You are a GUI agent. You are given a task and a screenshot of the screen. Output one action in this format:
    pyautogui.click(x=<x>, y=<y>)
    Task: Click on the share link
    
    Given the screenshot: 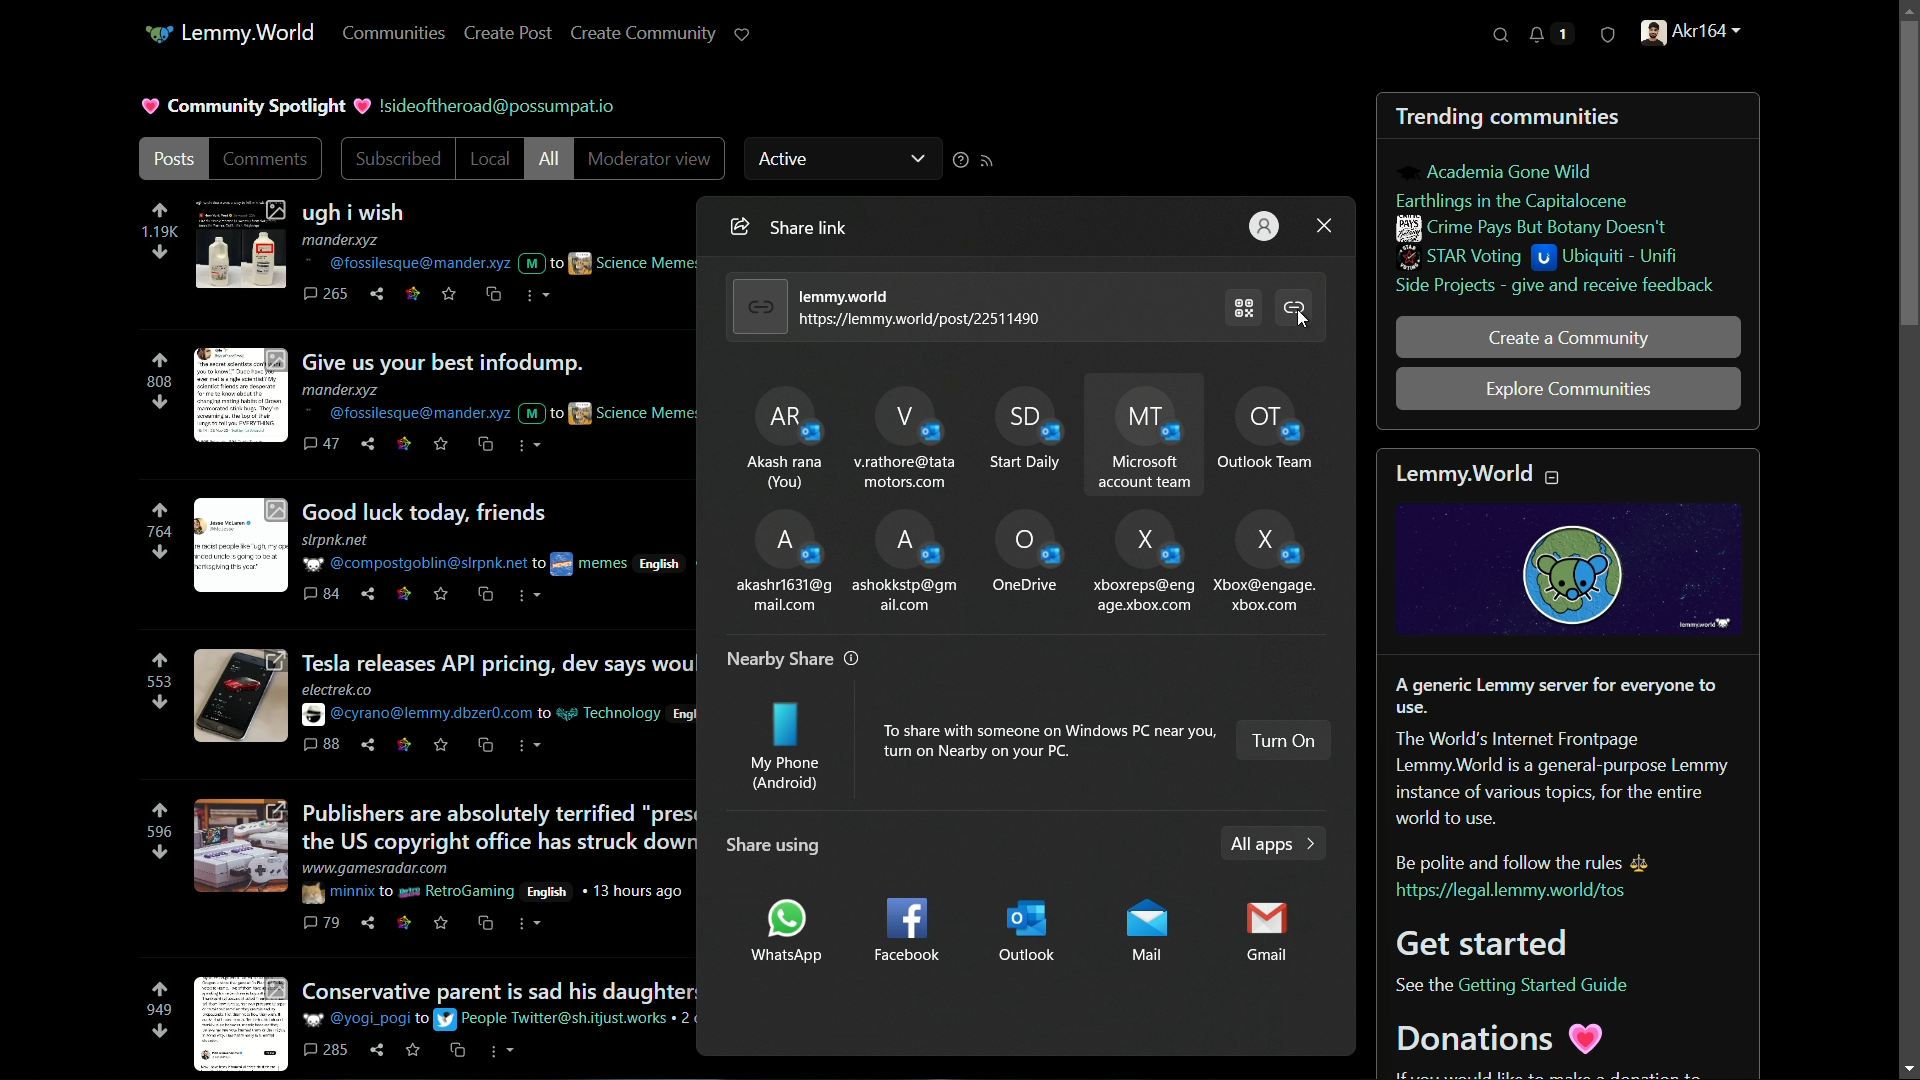 What is the action you would take?
    pyautogui.click(x=737, y=227)
    